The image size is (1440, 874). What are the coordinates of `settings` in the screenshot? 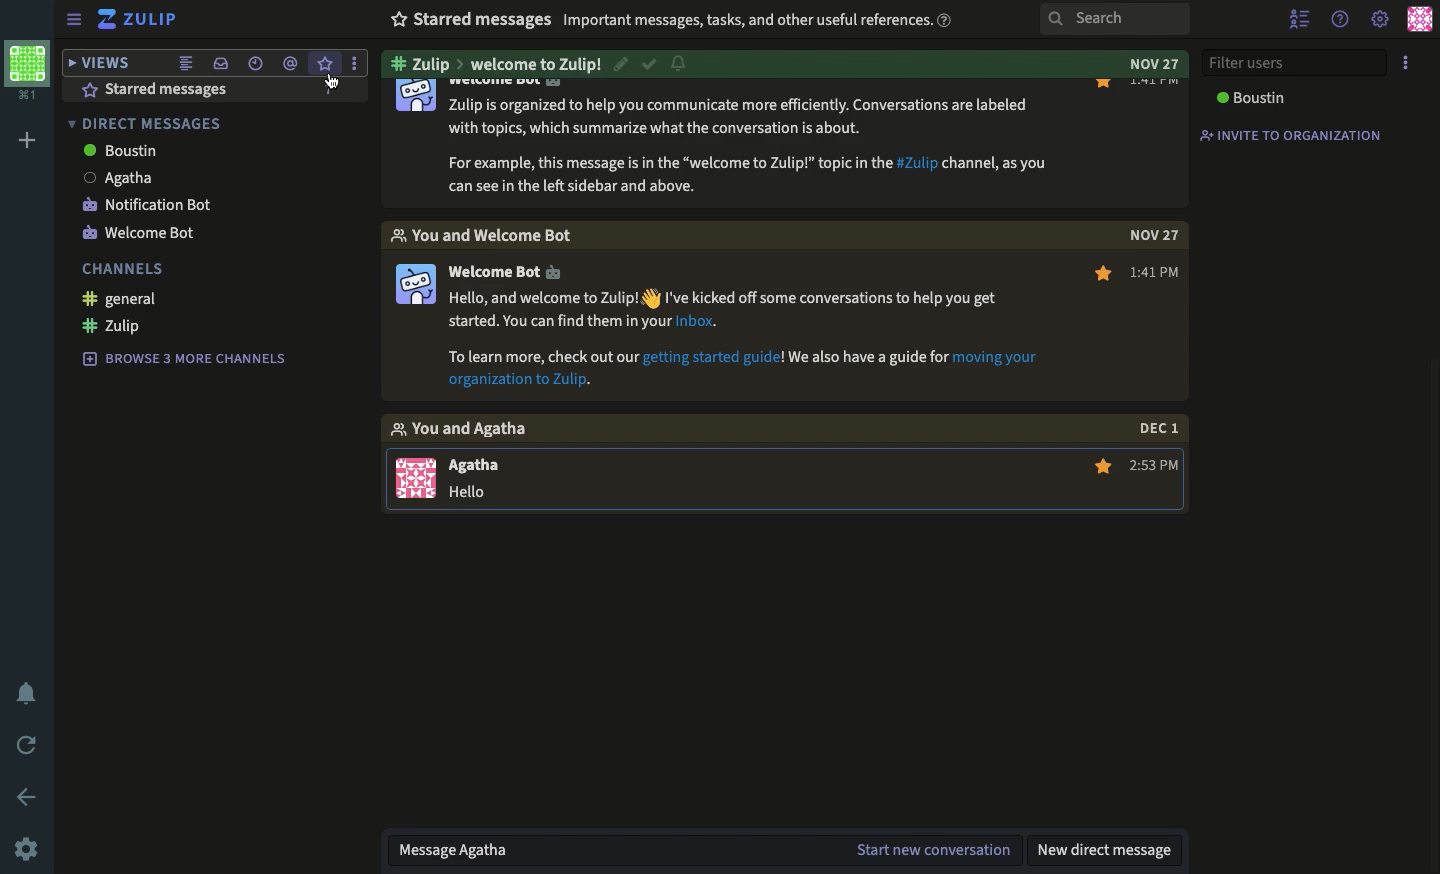 It's located at (31, 847).